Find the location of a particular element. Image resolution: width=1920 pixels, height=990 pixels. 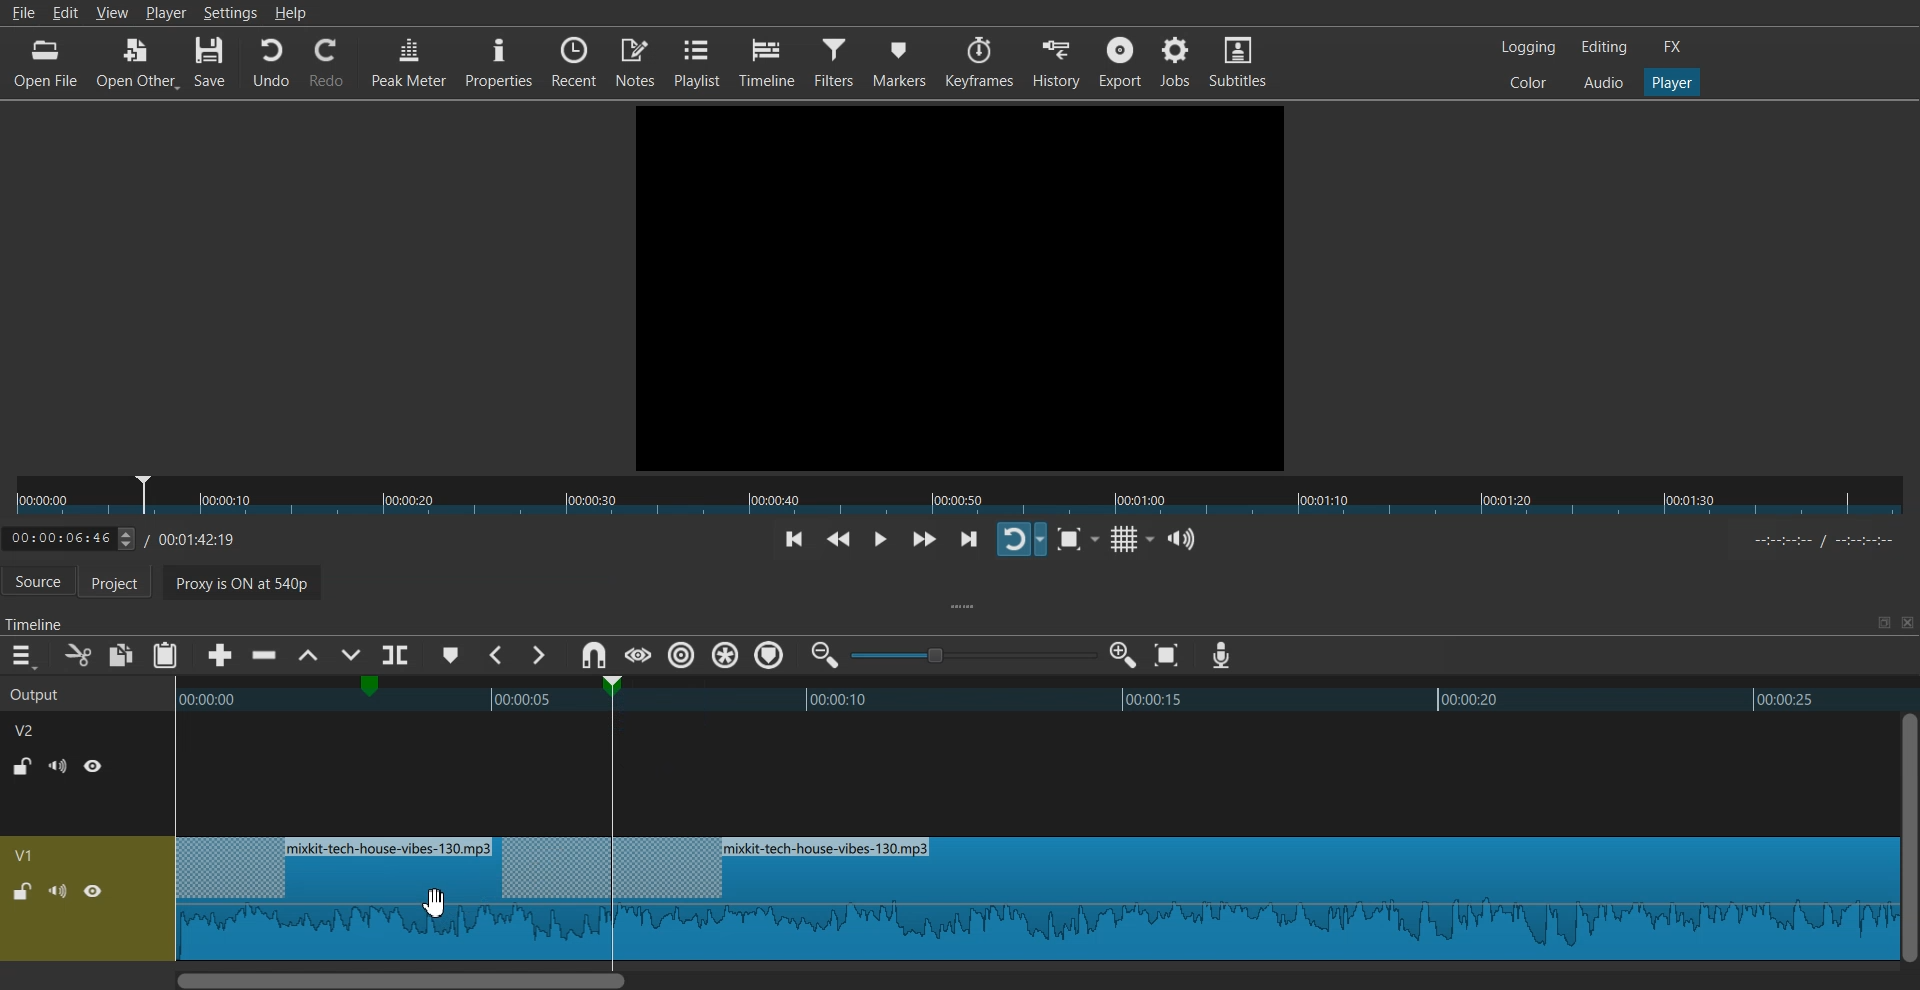

File Preview window is located at coordinates (964, 285).